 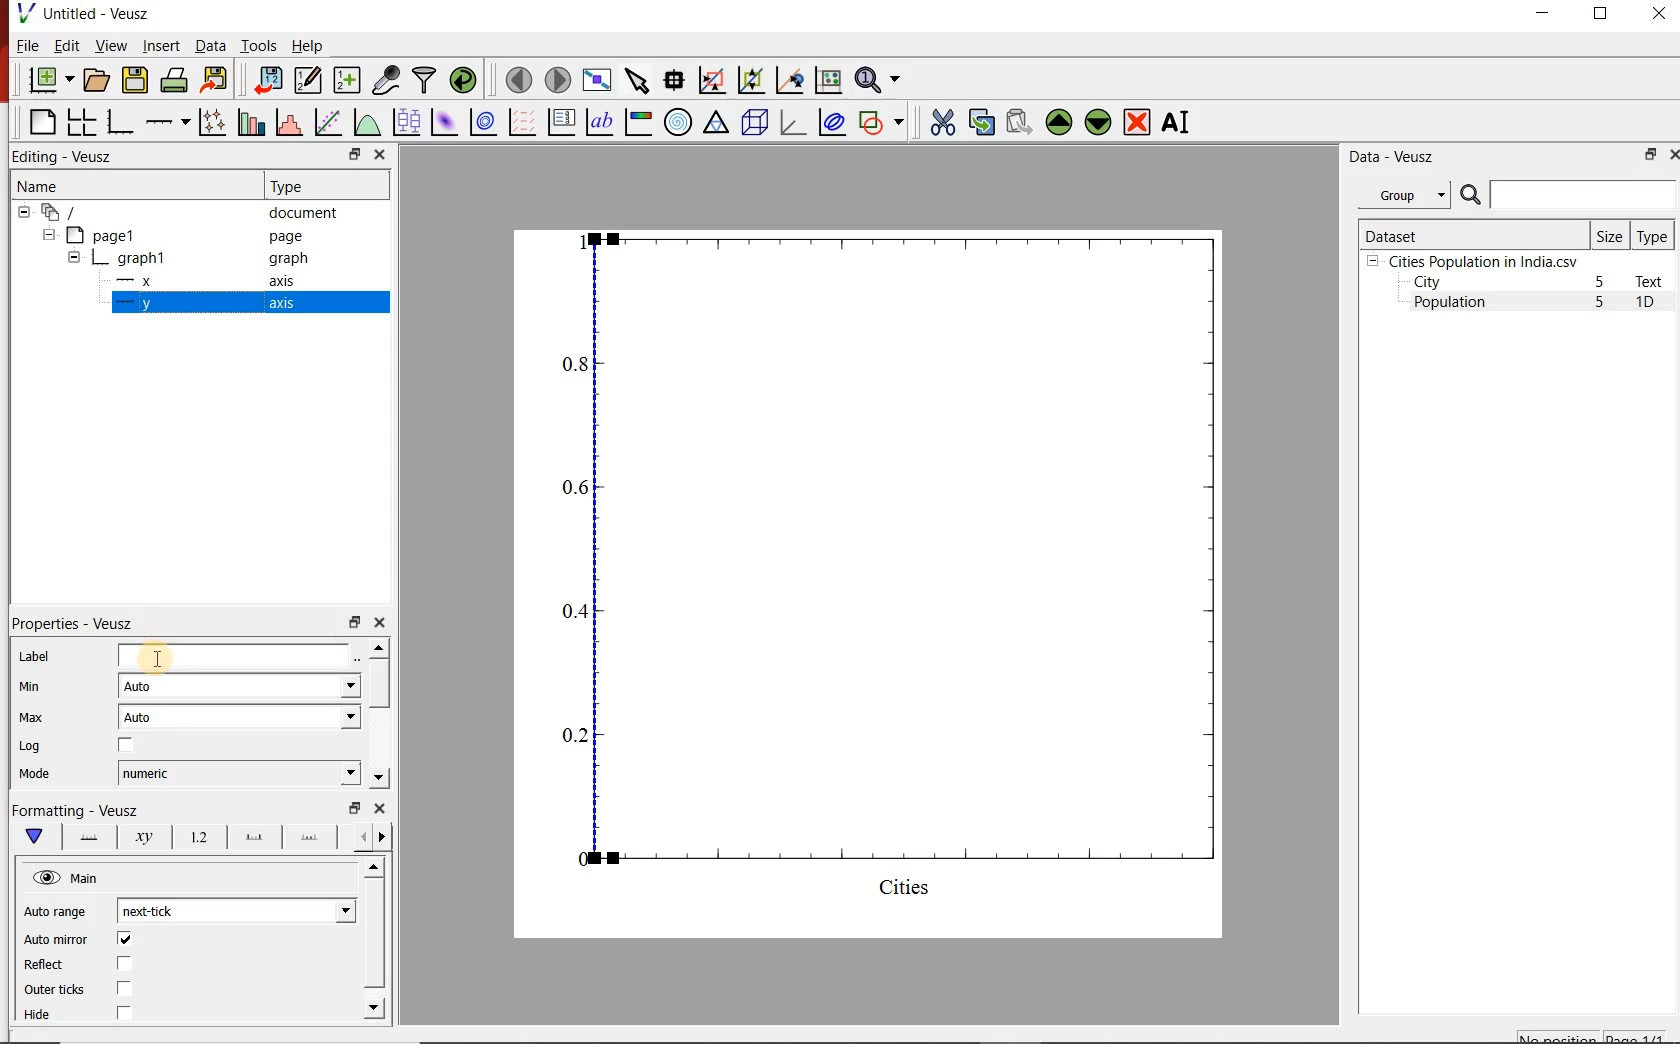 What do you see at coordinates (306, 80) in the screenshot?
I see `edit and enter new datasets` at bounding box center [306, 80].